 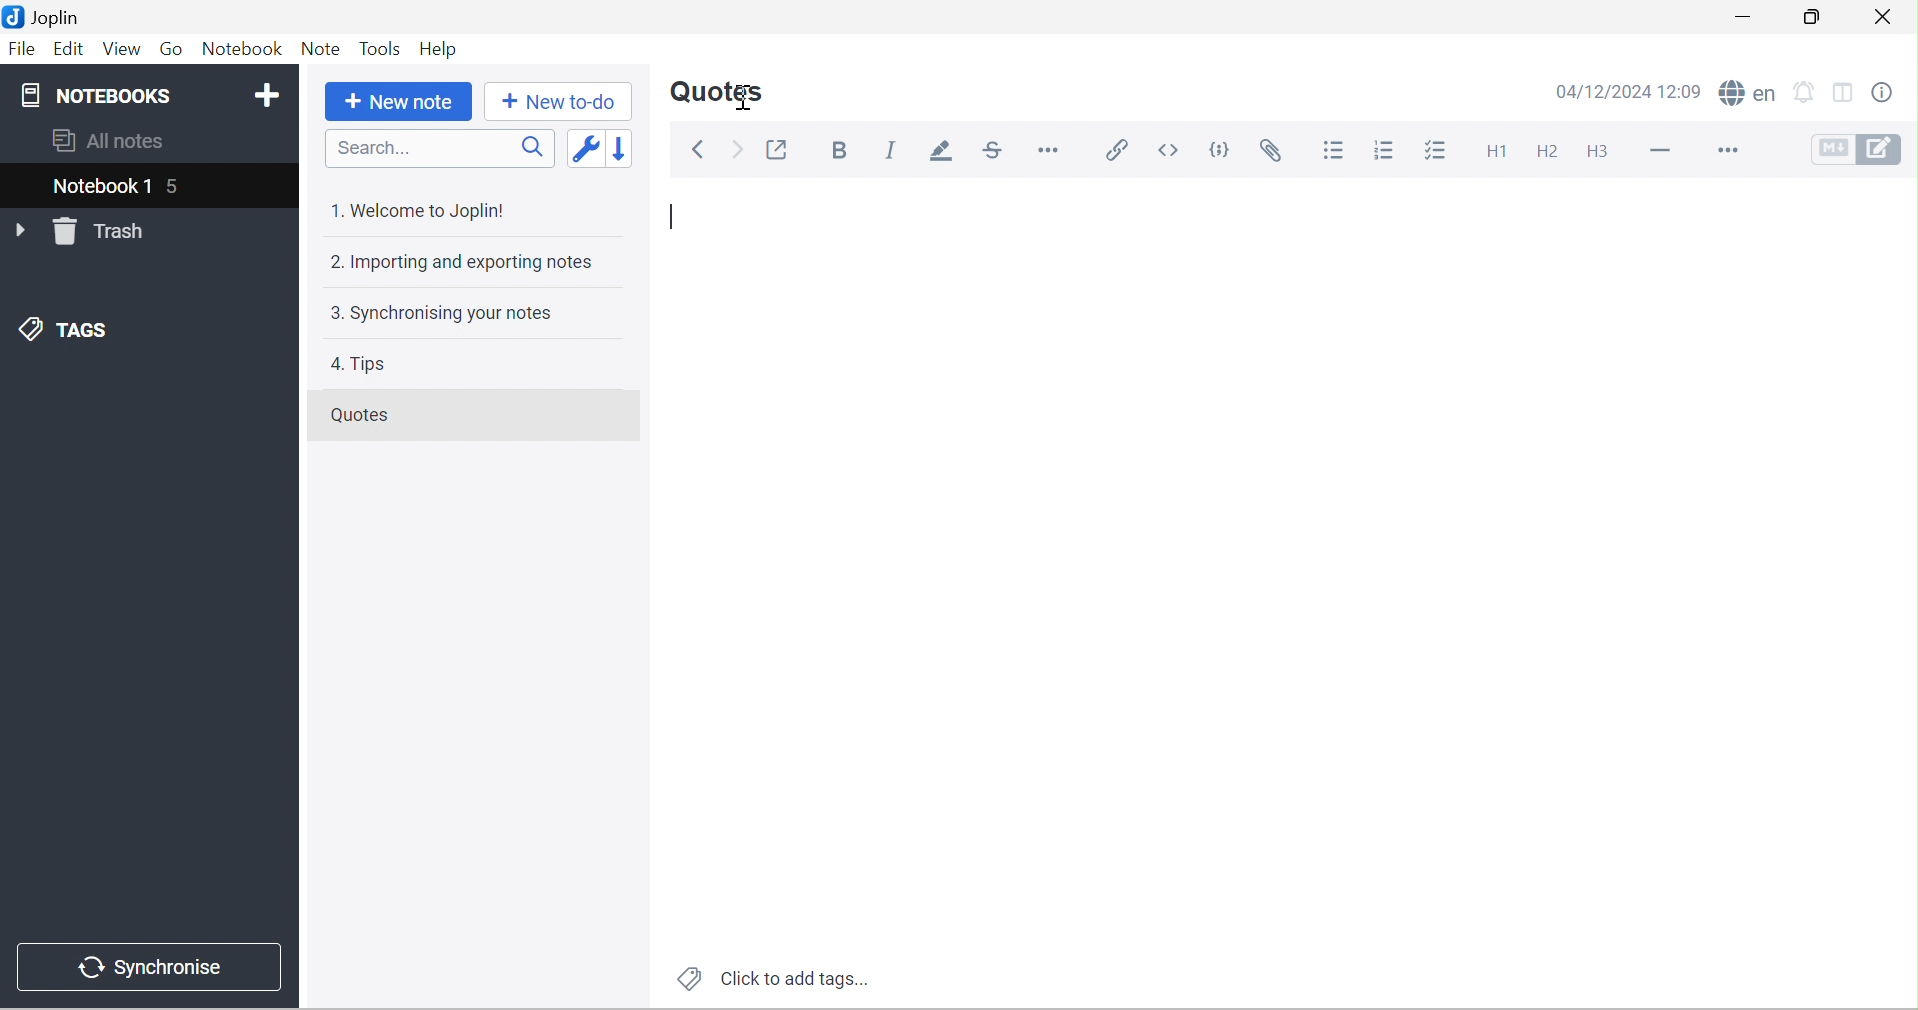 What do you see at coordinates (69, 51) in the screenshot?
I see `Edit` at bounding box center [69, 51].